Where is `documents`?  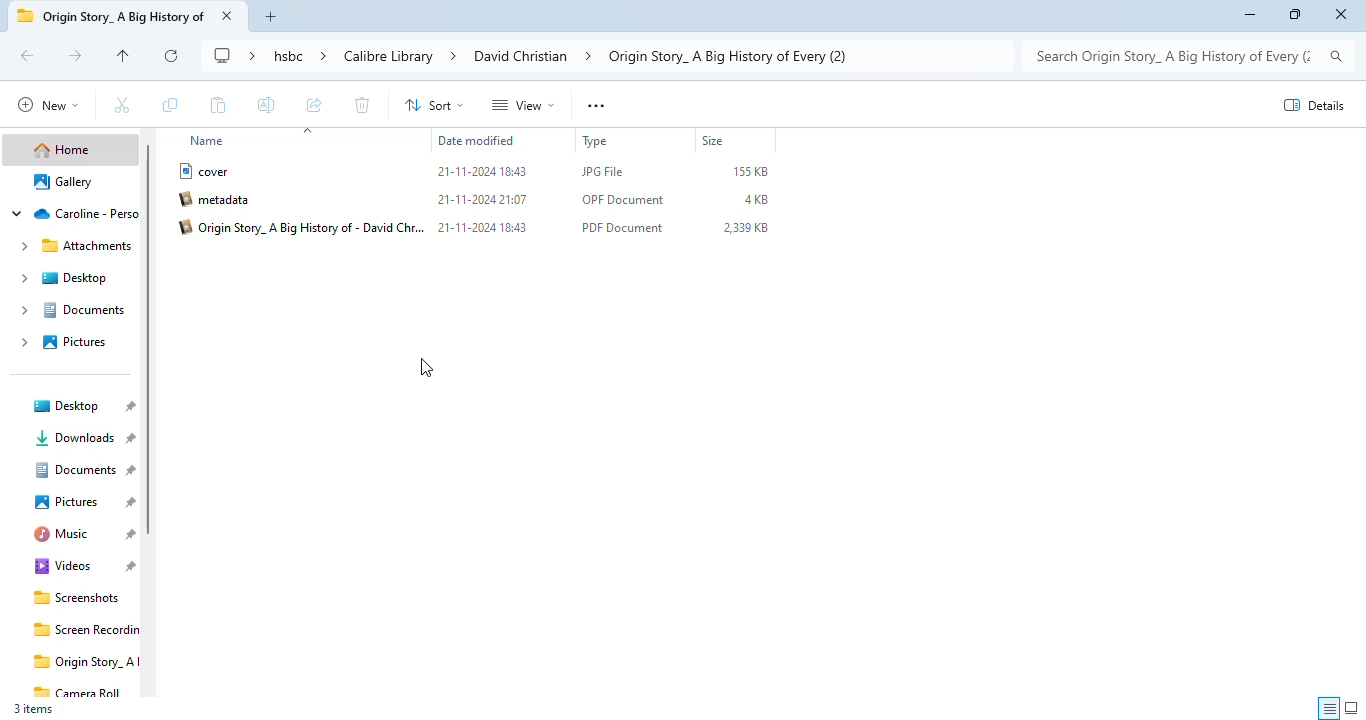 documents is located at coordinates (85, 470).